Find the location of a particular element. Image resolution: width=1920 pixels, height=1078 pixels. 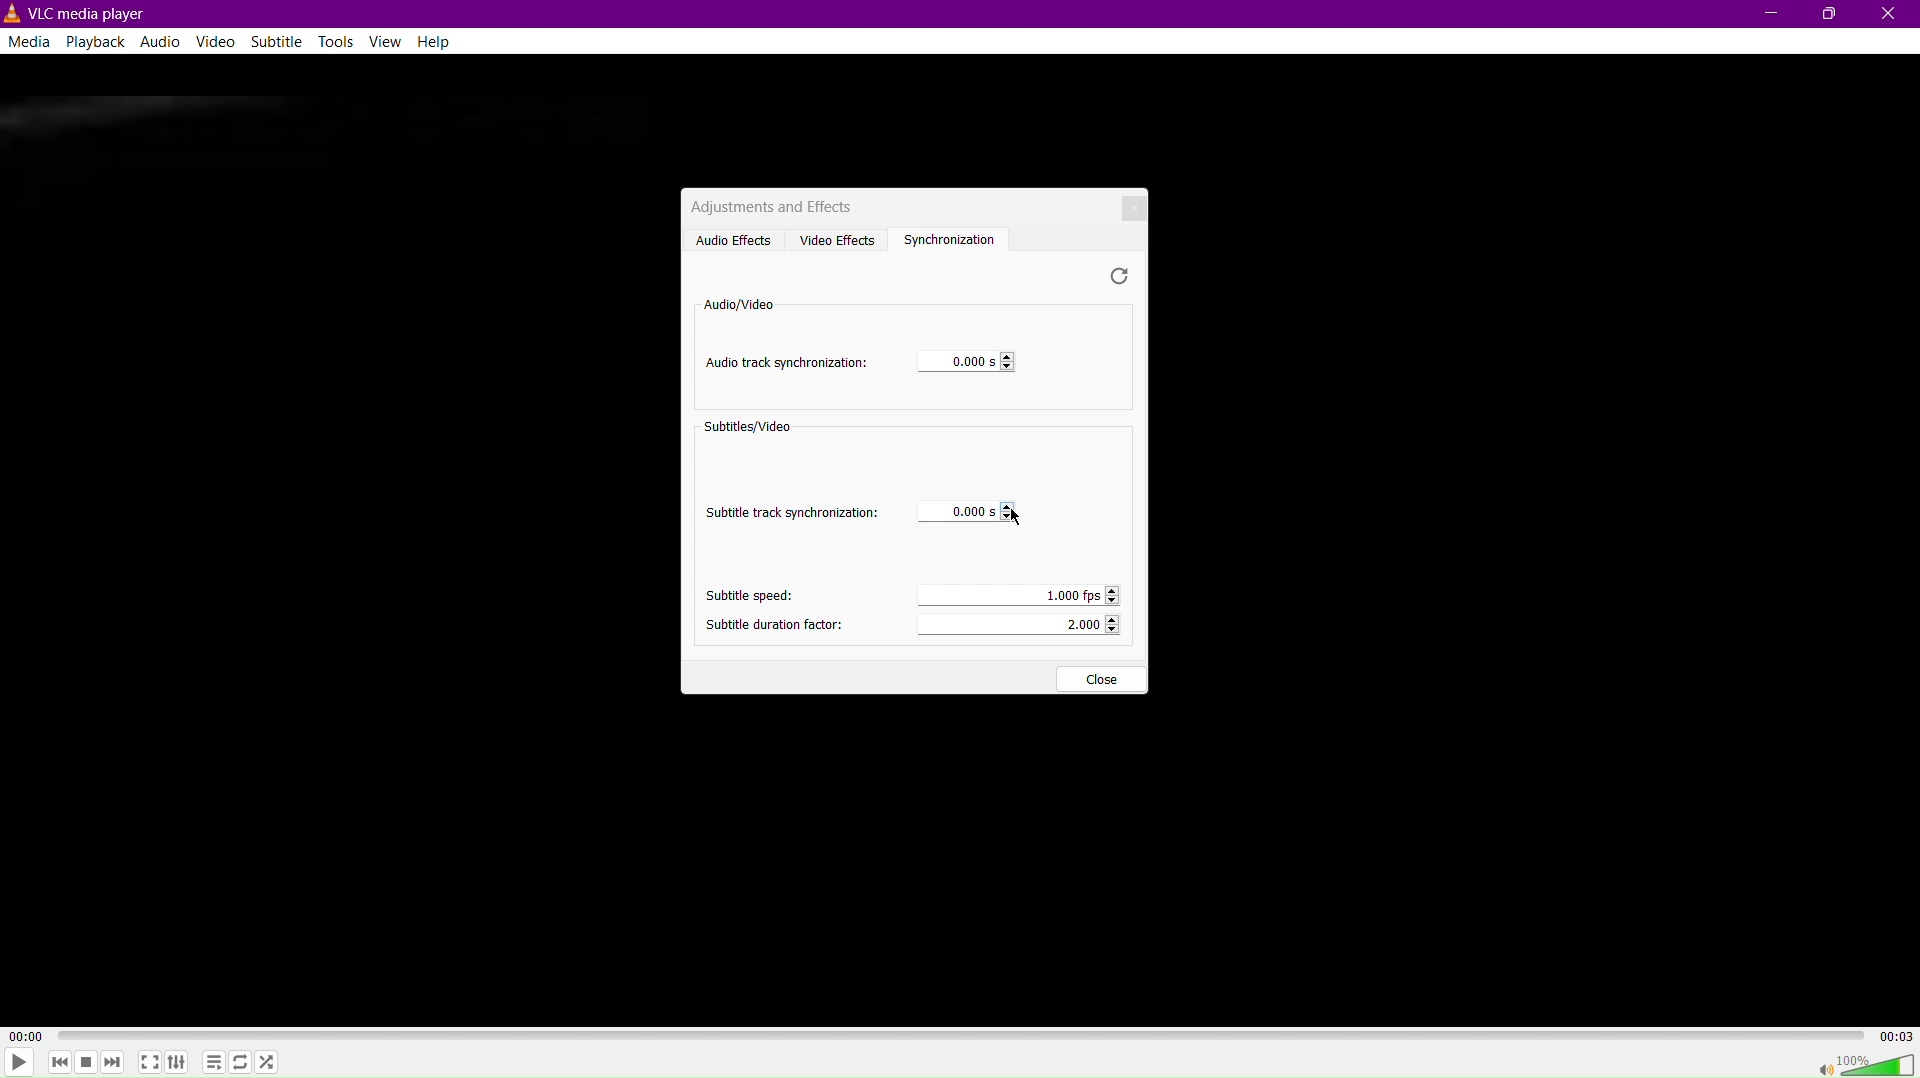

Audio is located at coordinates (165, 41).